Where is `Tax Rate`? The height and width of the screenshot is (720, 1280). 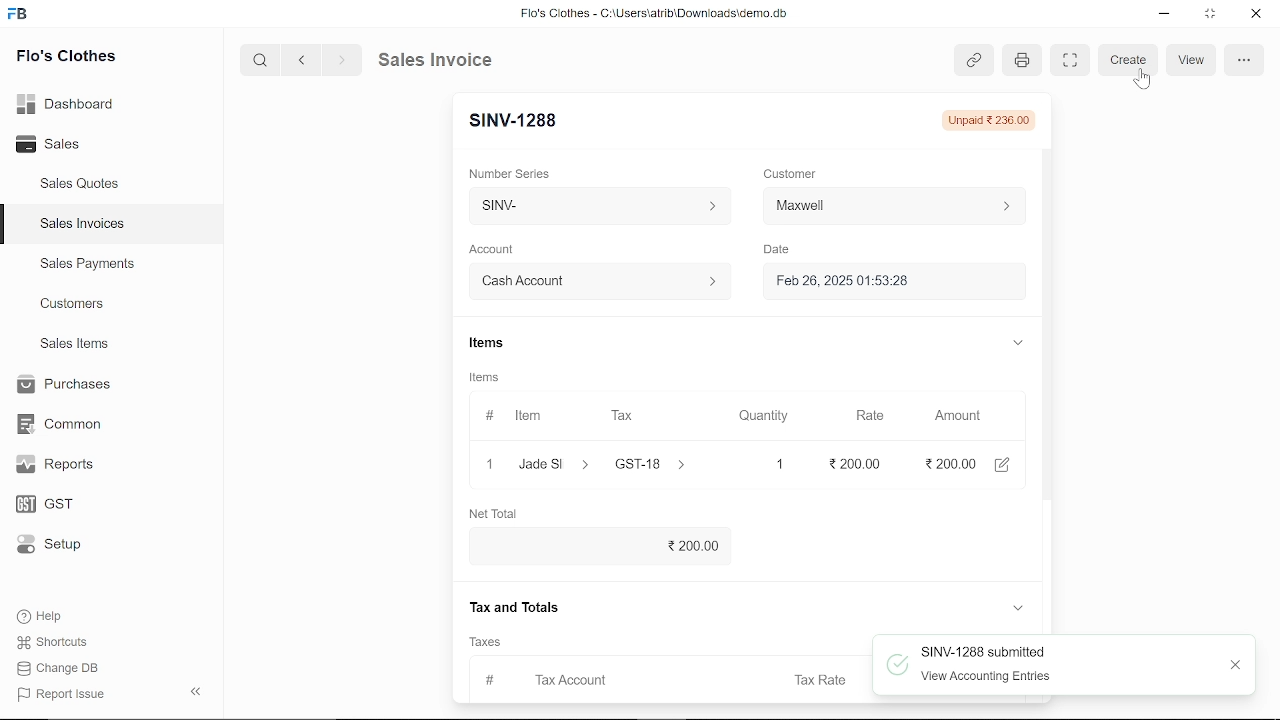 Tax Rate is located at coordinates (823, 679).